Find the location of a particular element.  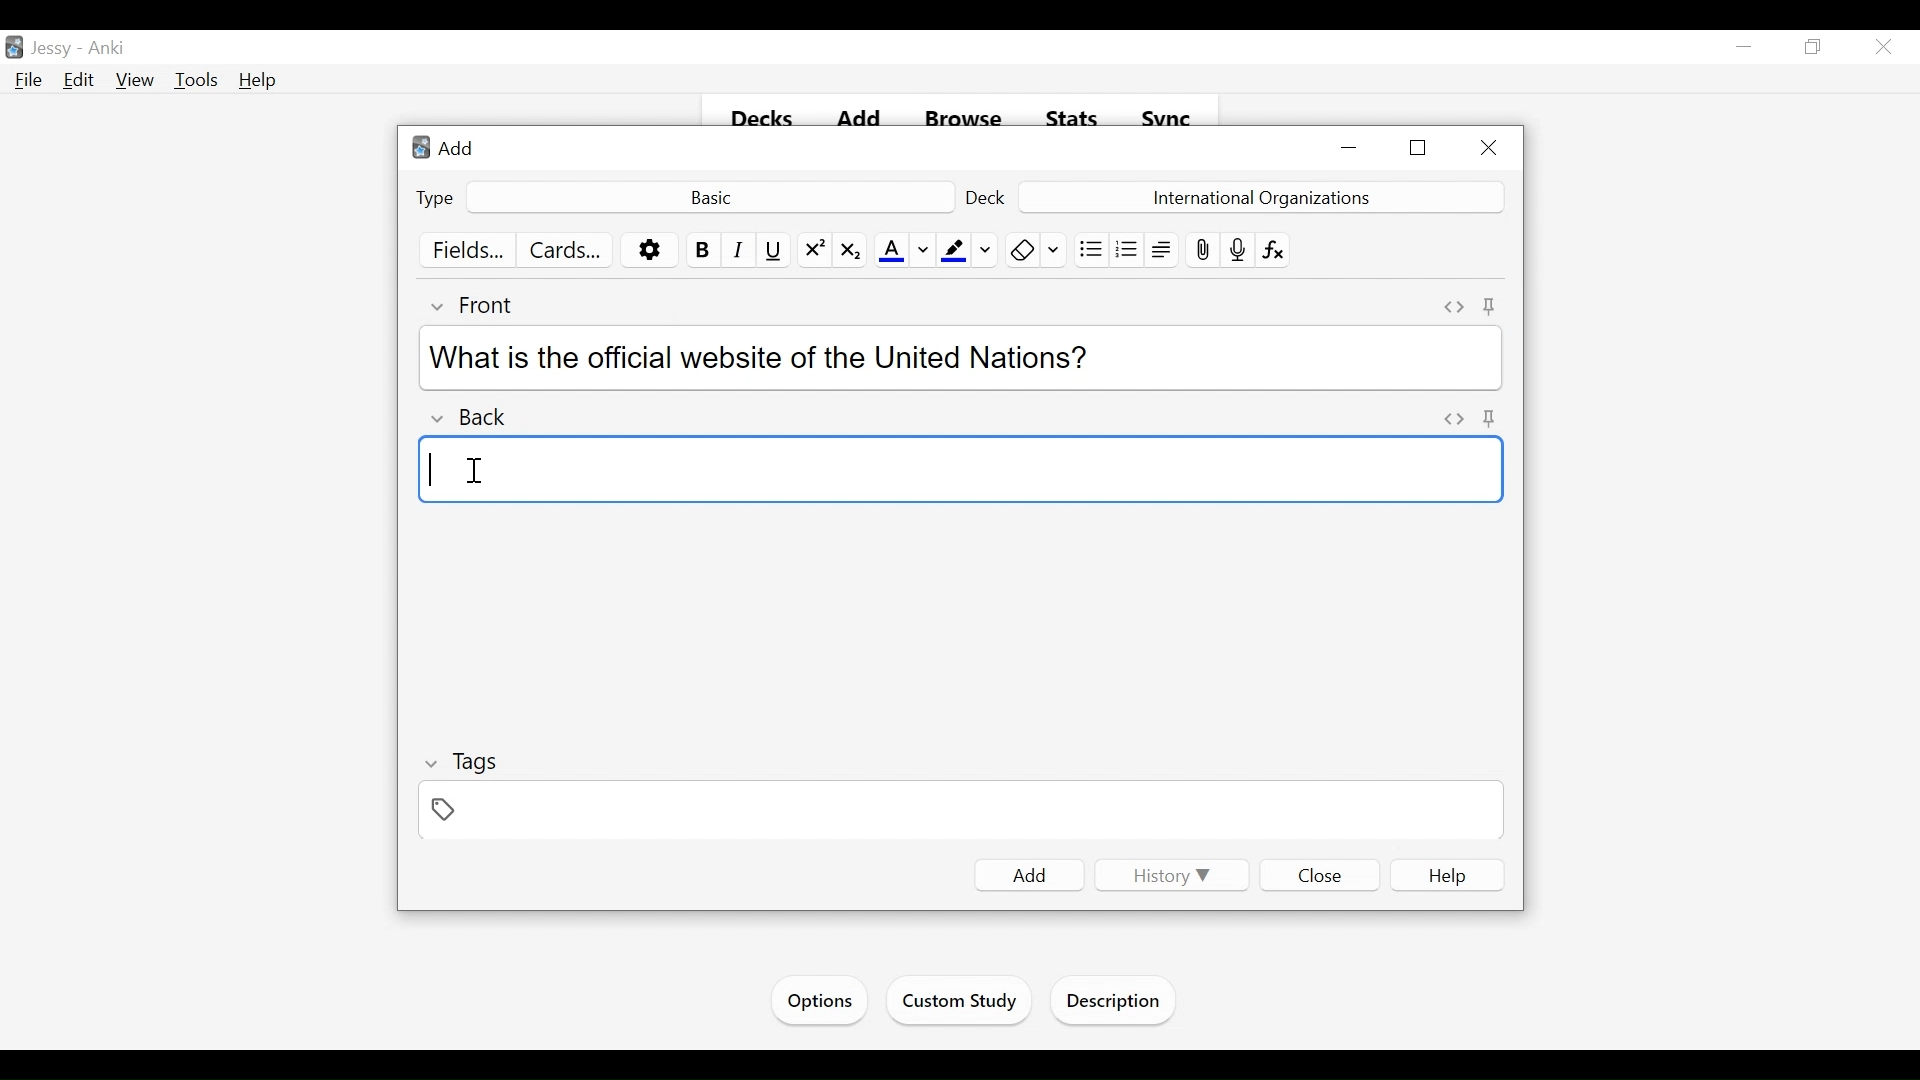

History is located at coordinates (1168, 878).